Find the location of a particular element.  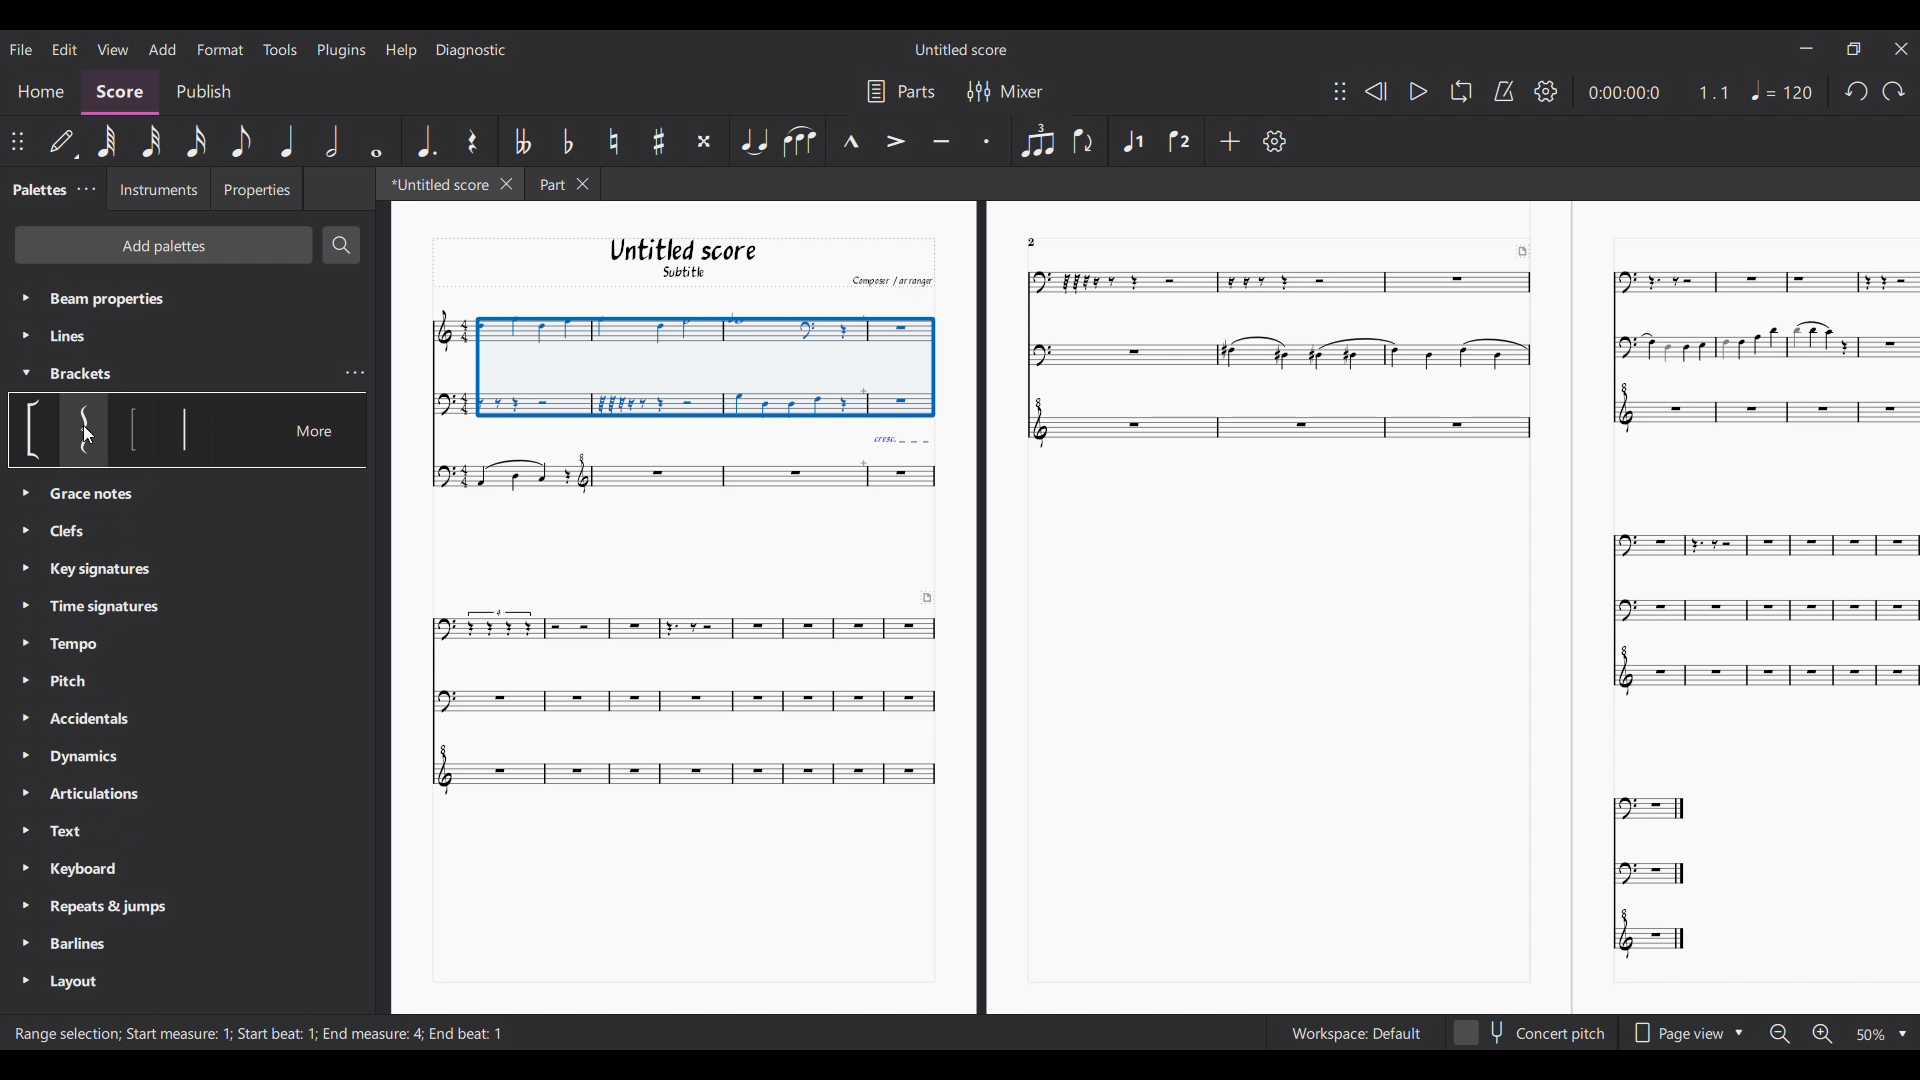

Toggle double flat is located at coordinates (523, 140).